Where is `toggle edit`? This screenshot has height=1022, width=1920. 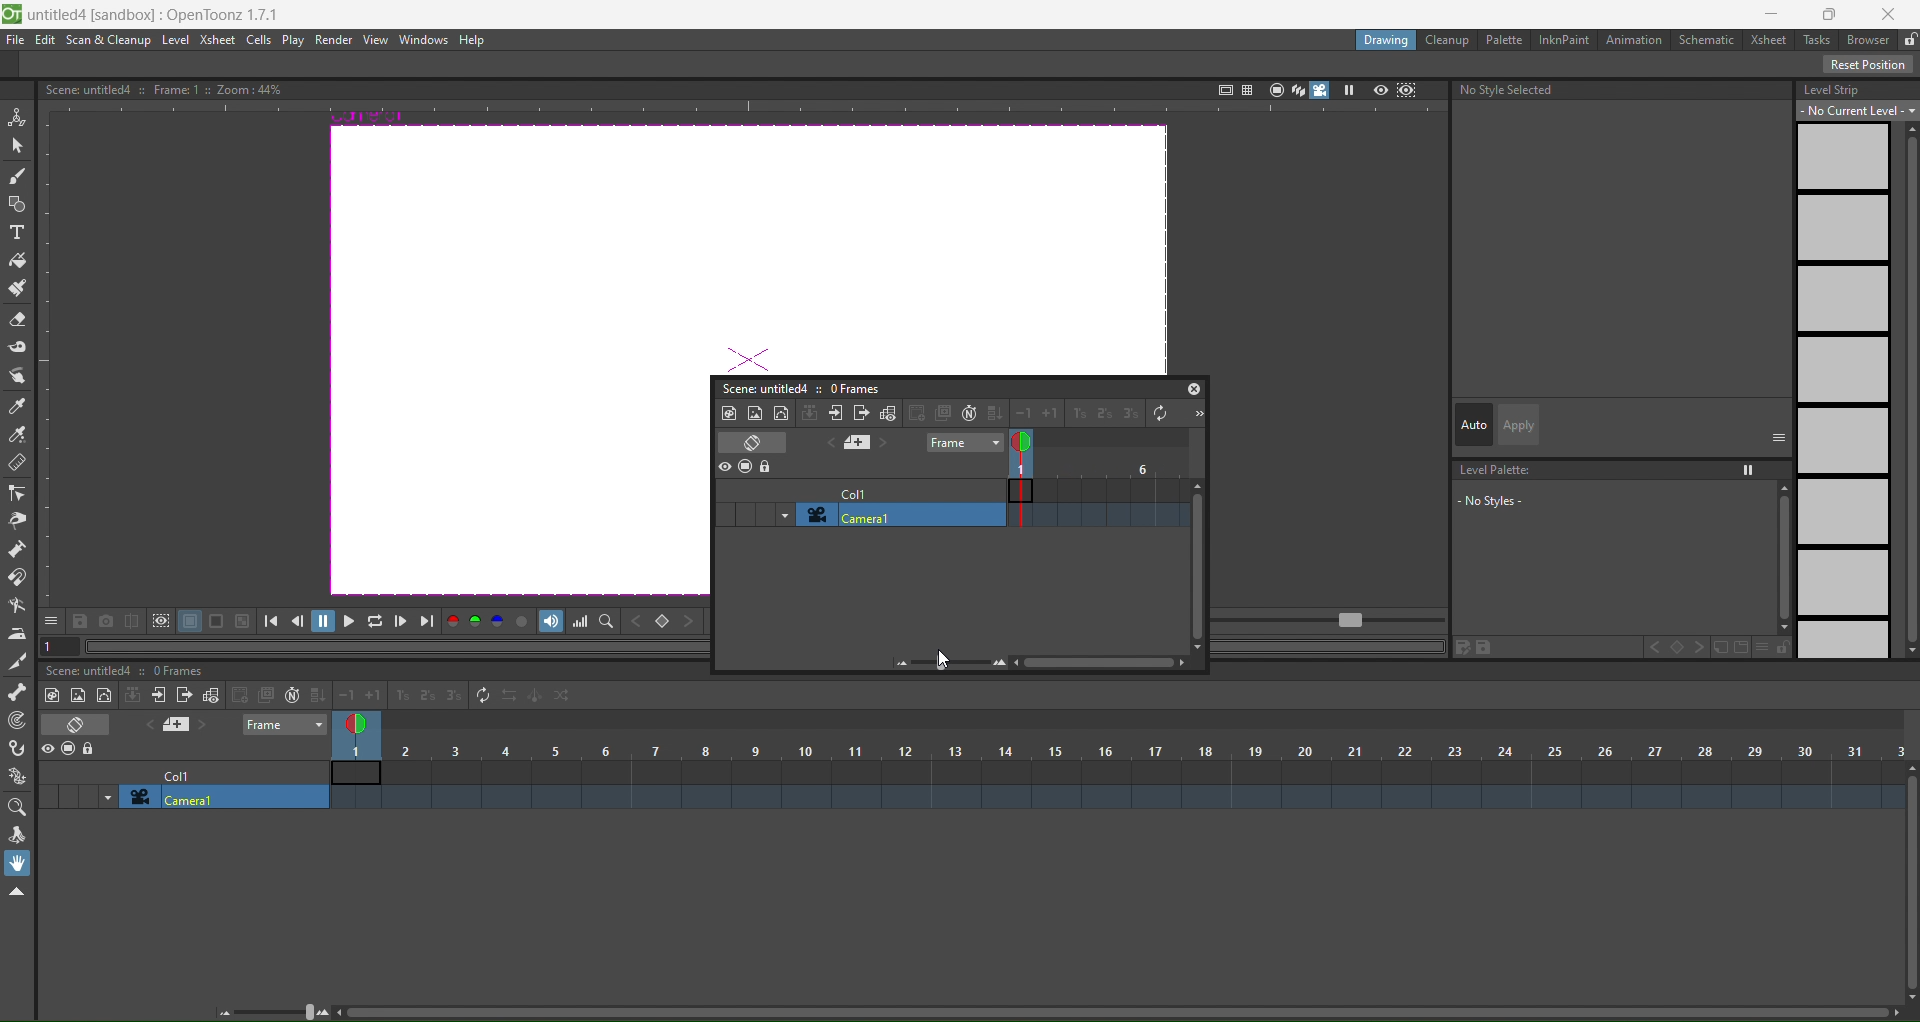 toggle edit is located at coordinates (889, 413).